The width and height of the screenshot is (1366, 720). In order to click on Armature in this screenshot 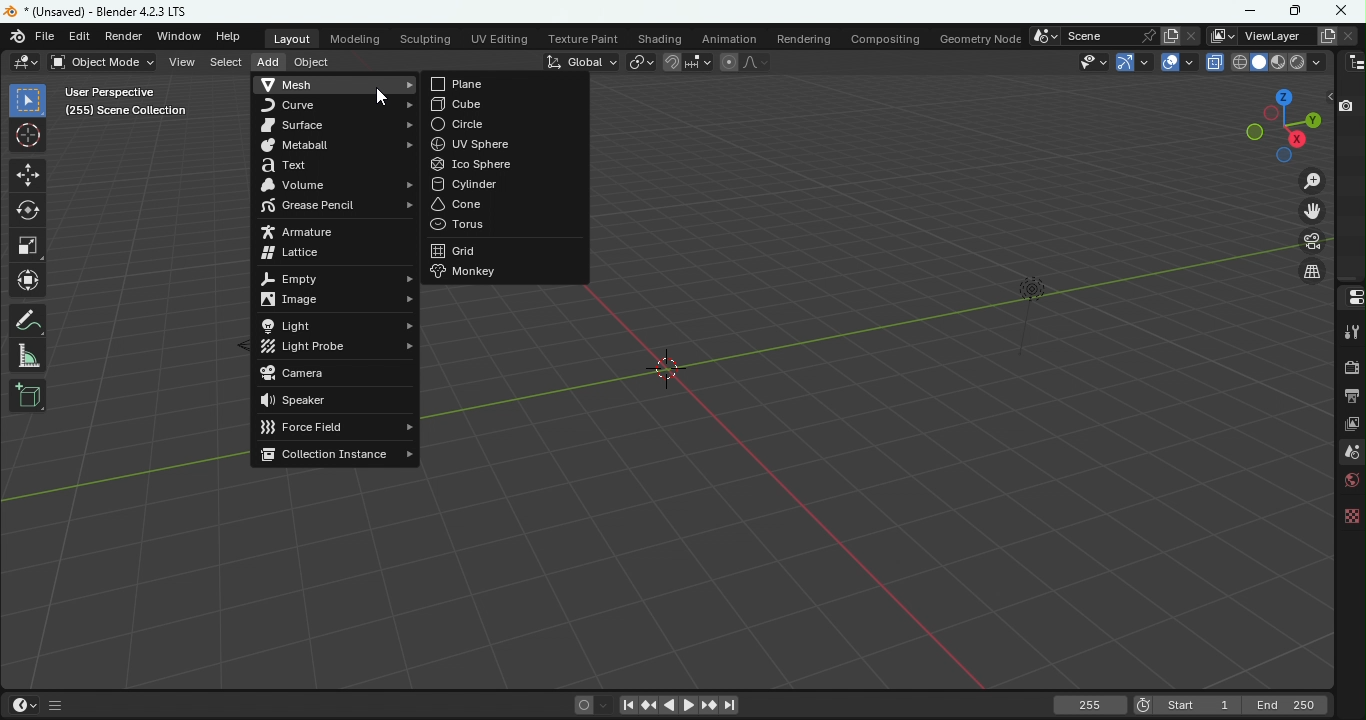, I will do `click(317, 232)`.